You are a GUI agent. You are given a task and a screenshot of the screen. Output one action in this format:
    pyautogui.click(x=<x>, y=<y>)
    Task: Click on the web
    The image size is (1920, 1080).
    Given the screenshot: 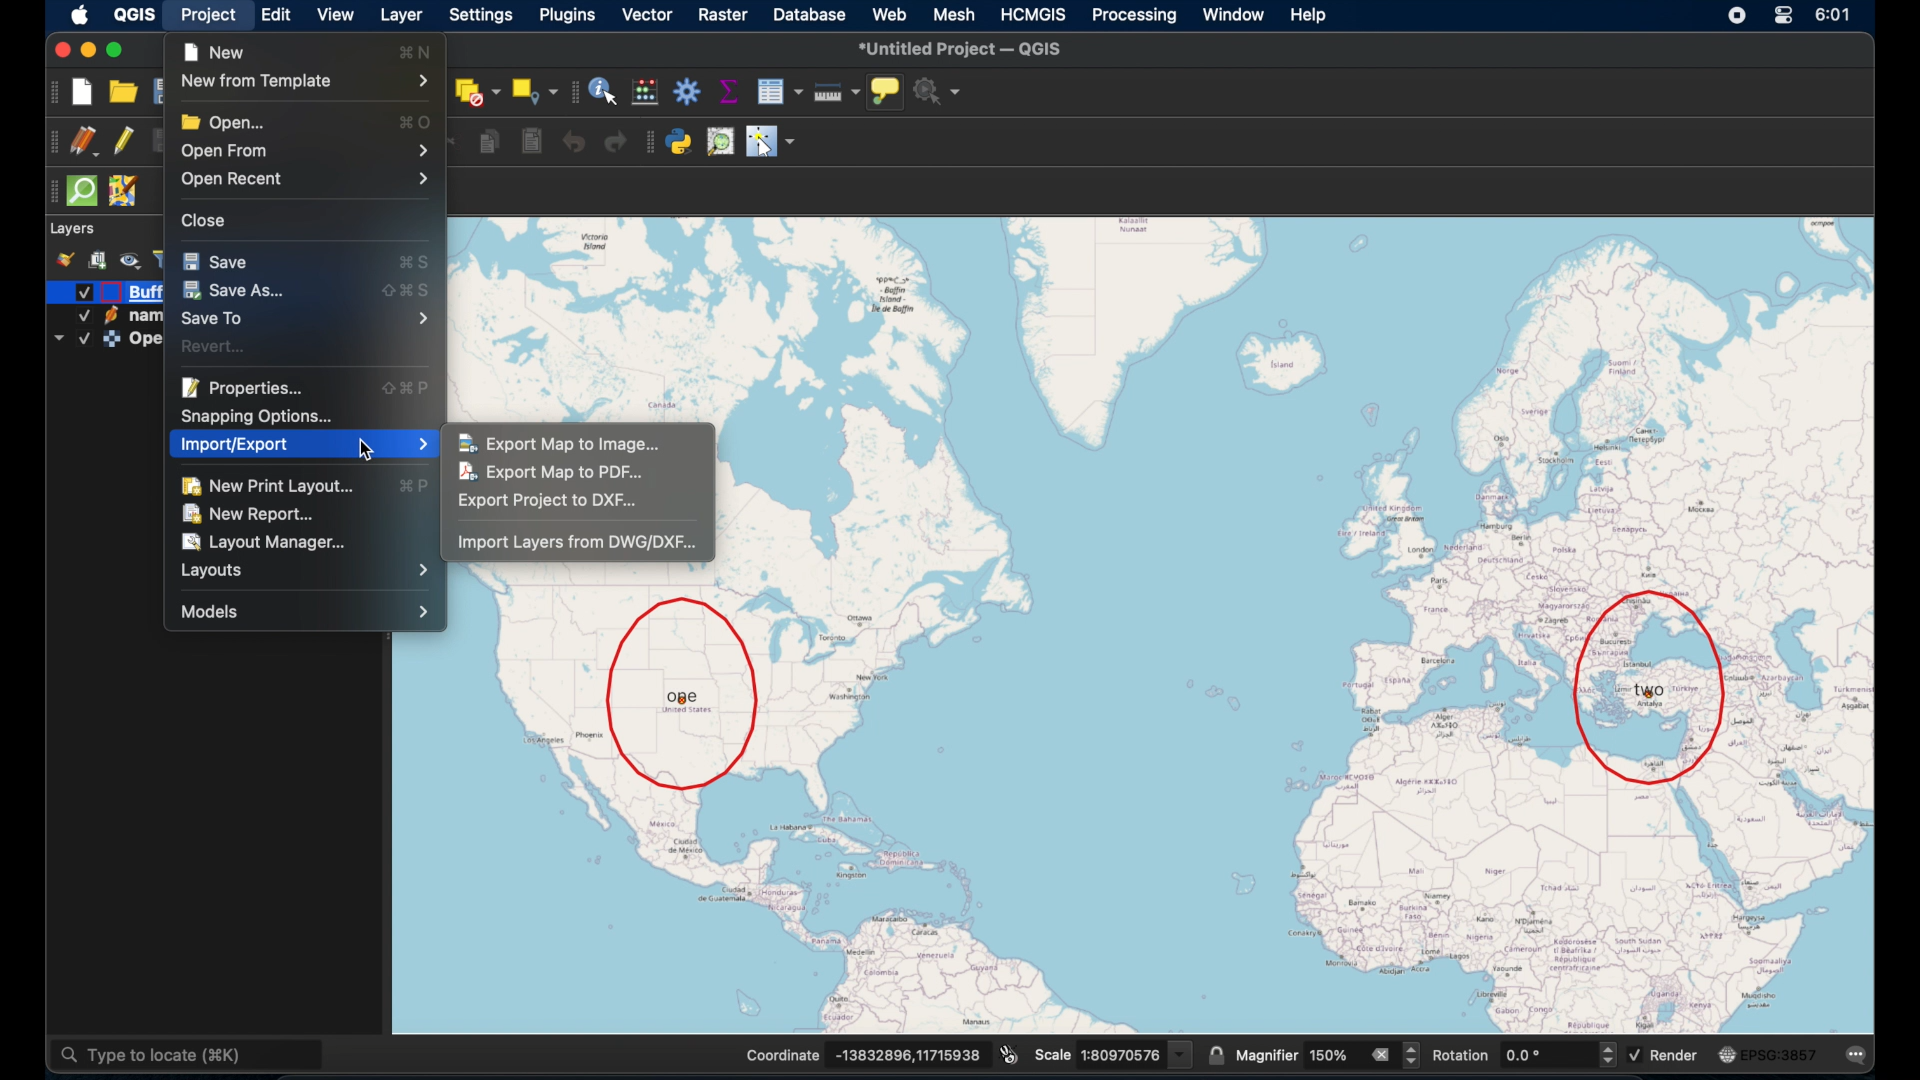 What is the action you would take?
    pyautogui.click(x=889, y=11)
    